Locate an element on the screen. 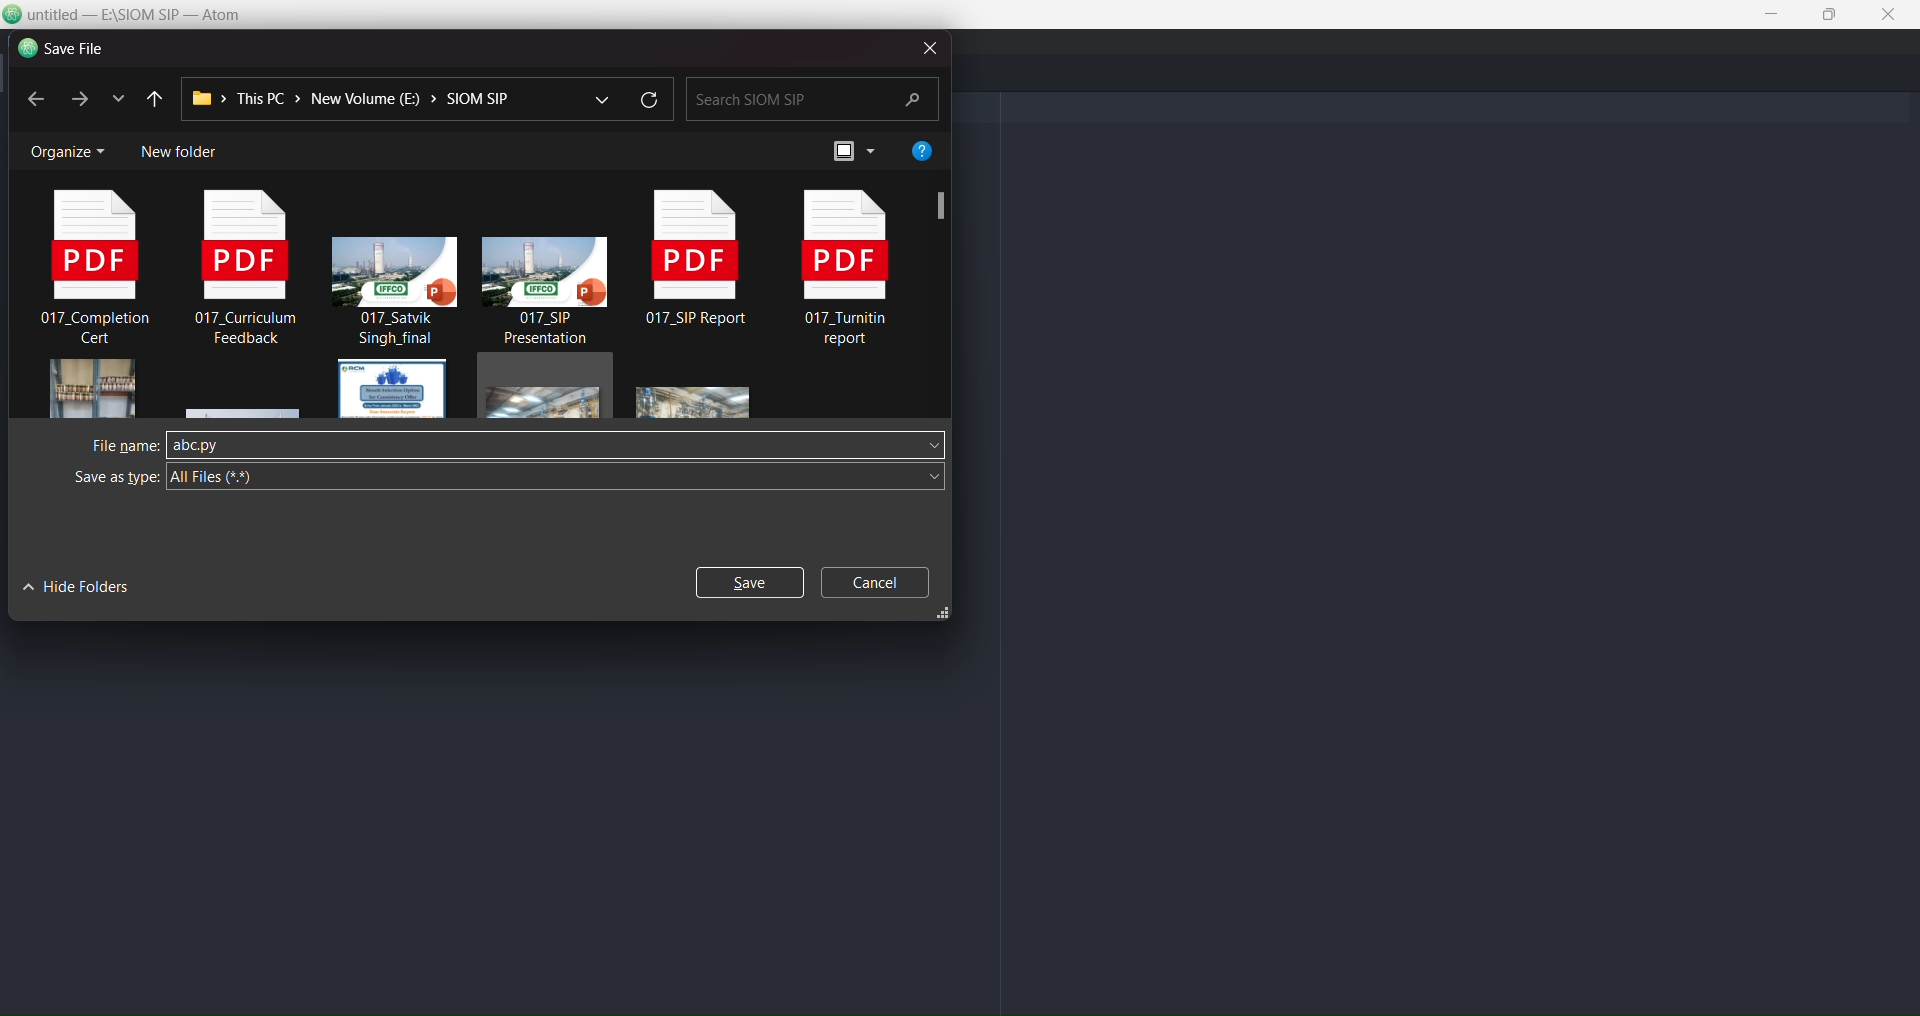 The image size is (1920, 1016). pdf file is located at coordinates (694, 264).